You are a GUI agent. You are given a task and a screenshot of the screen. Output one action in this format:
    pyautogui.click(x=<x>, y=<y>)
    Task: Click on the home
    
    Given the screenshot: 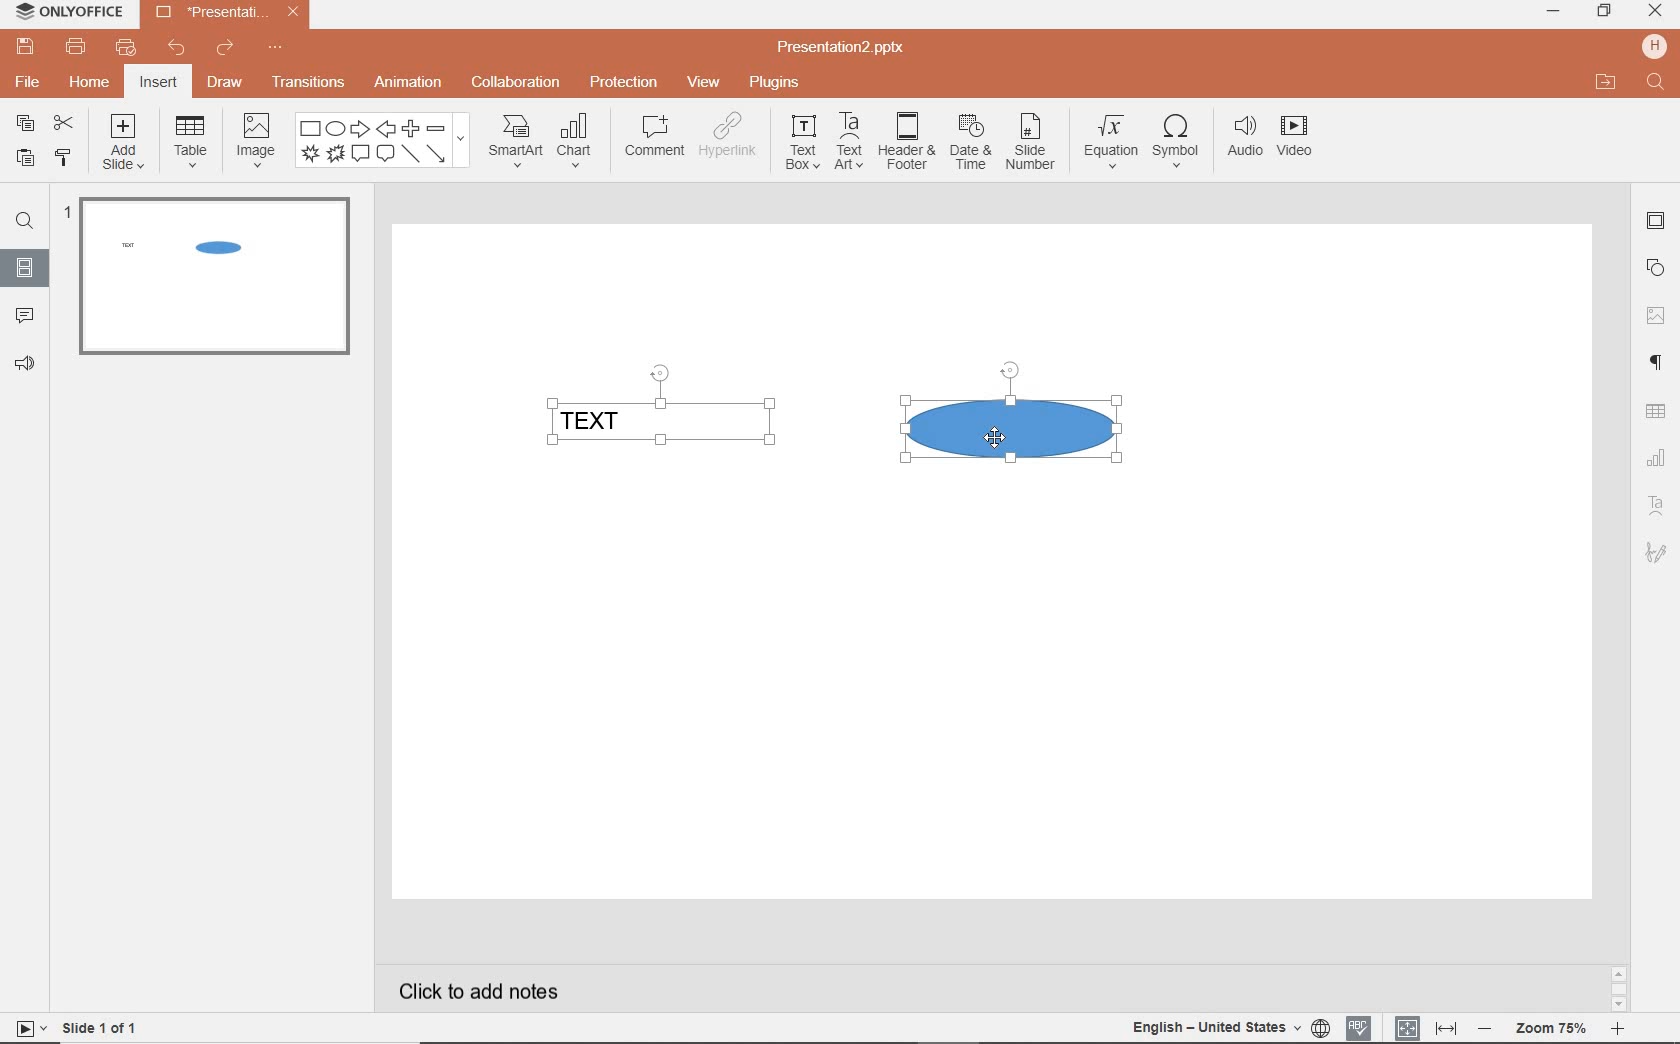 What is the action you would take?
    pyautogui.click(x=91, y=83)
    